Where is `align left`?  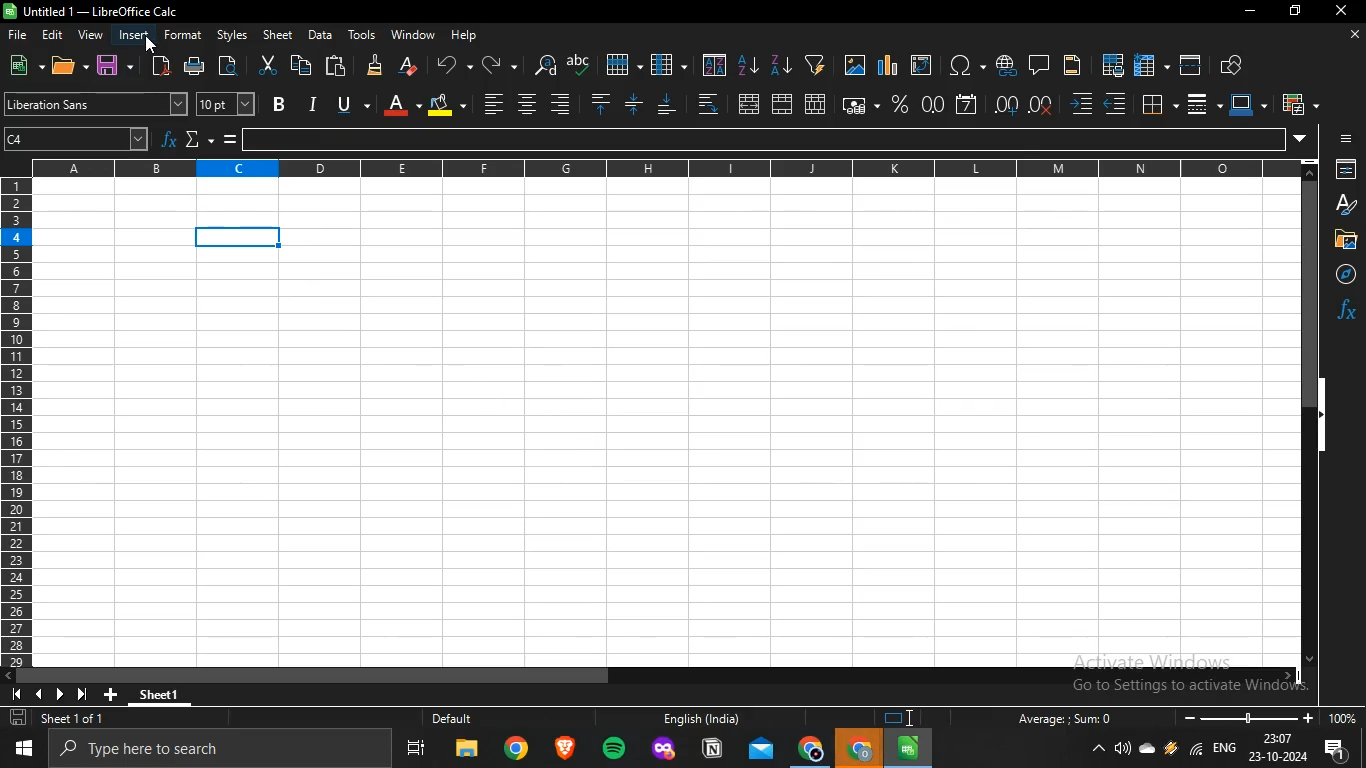 align left is located at coordinates (560, 102).